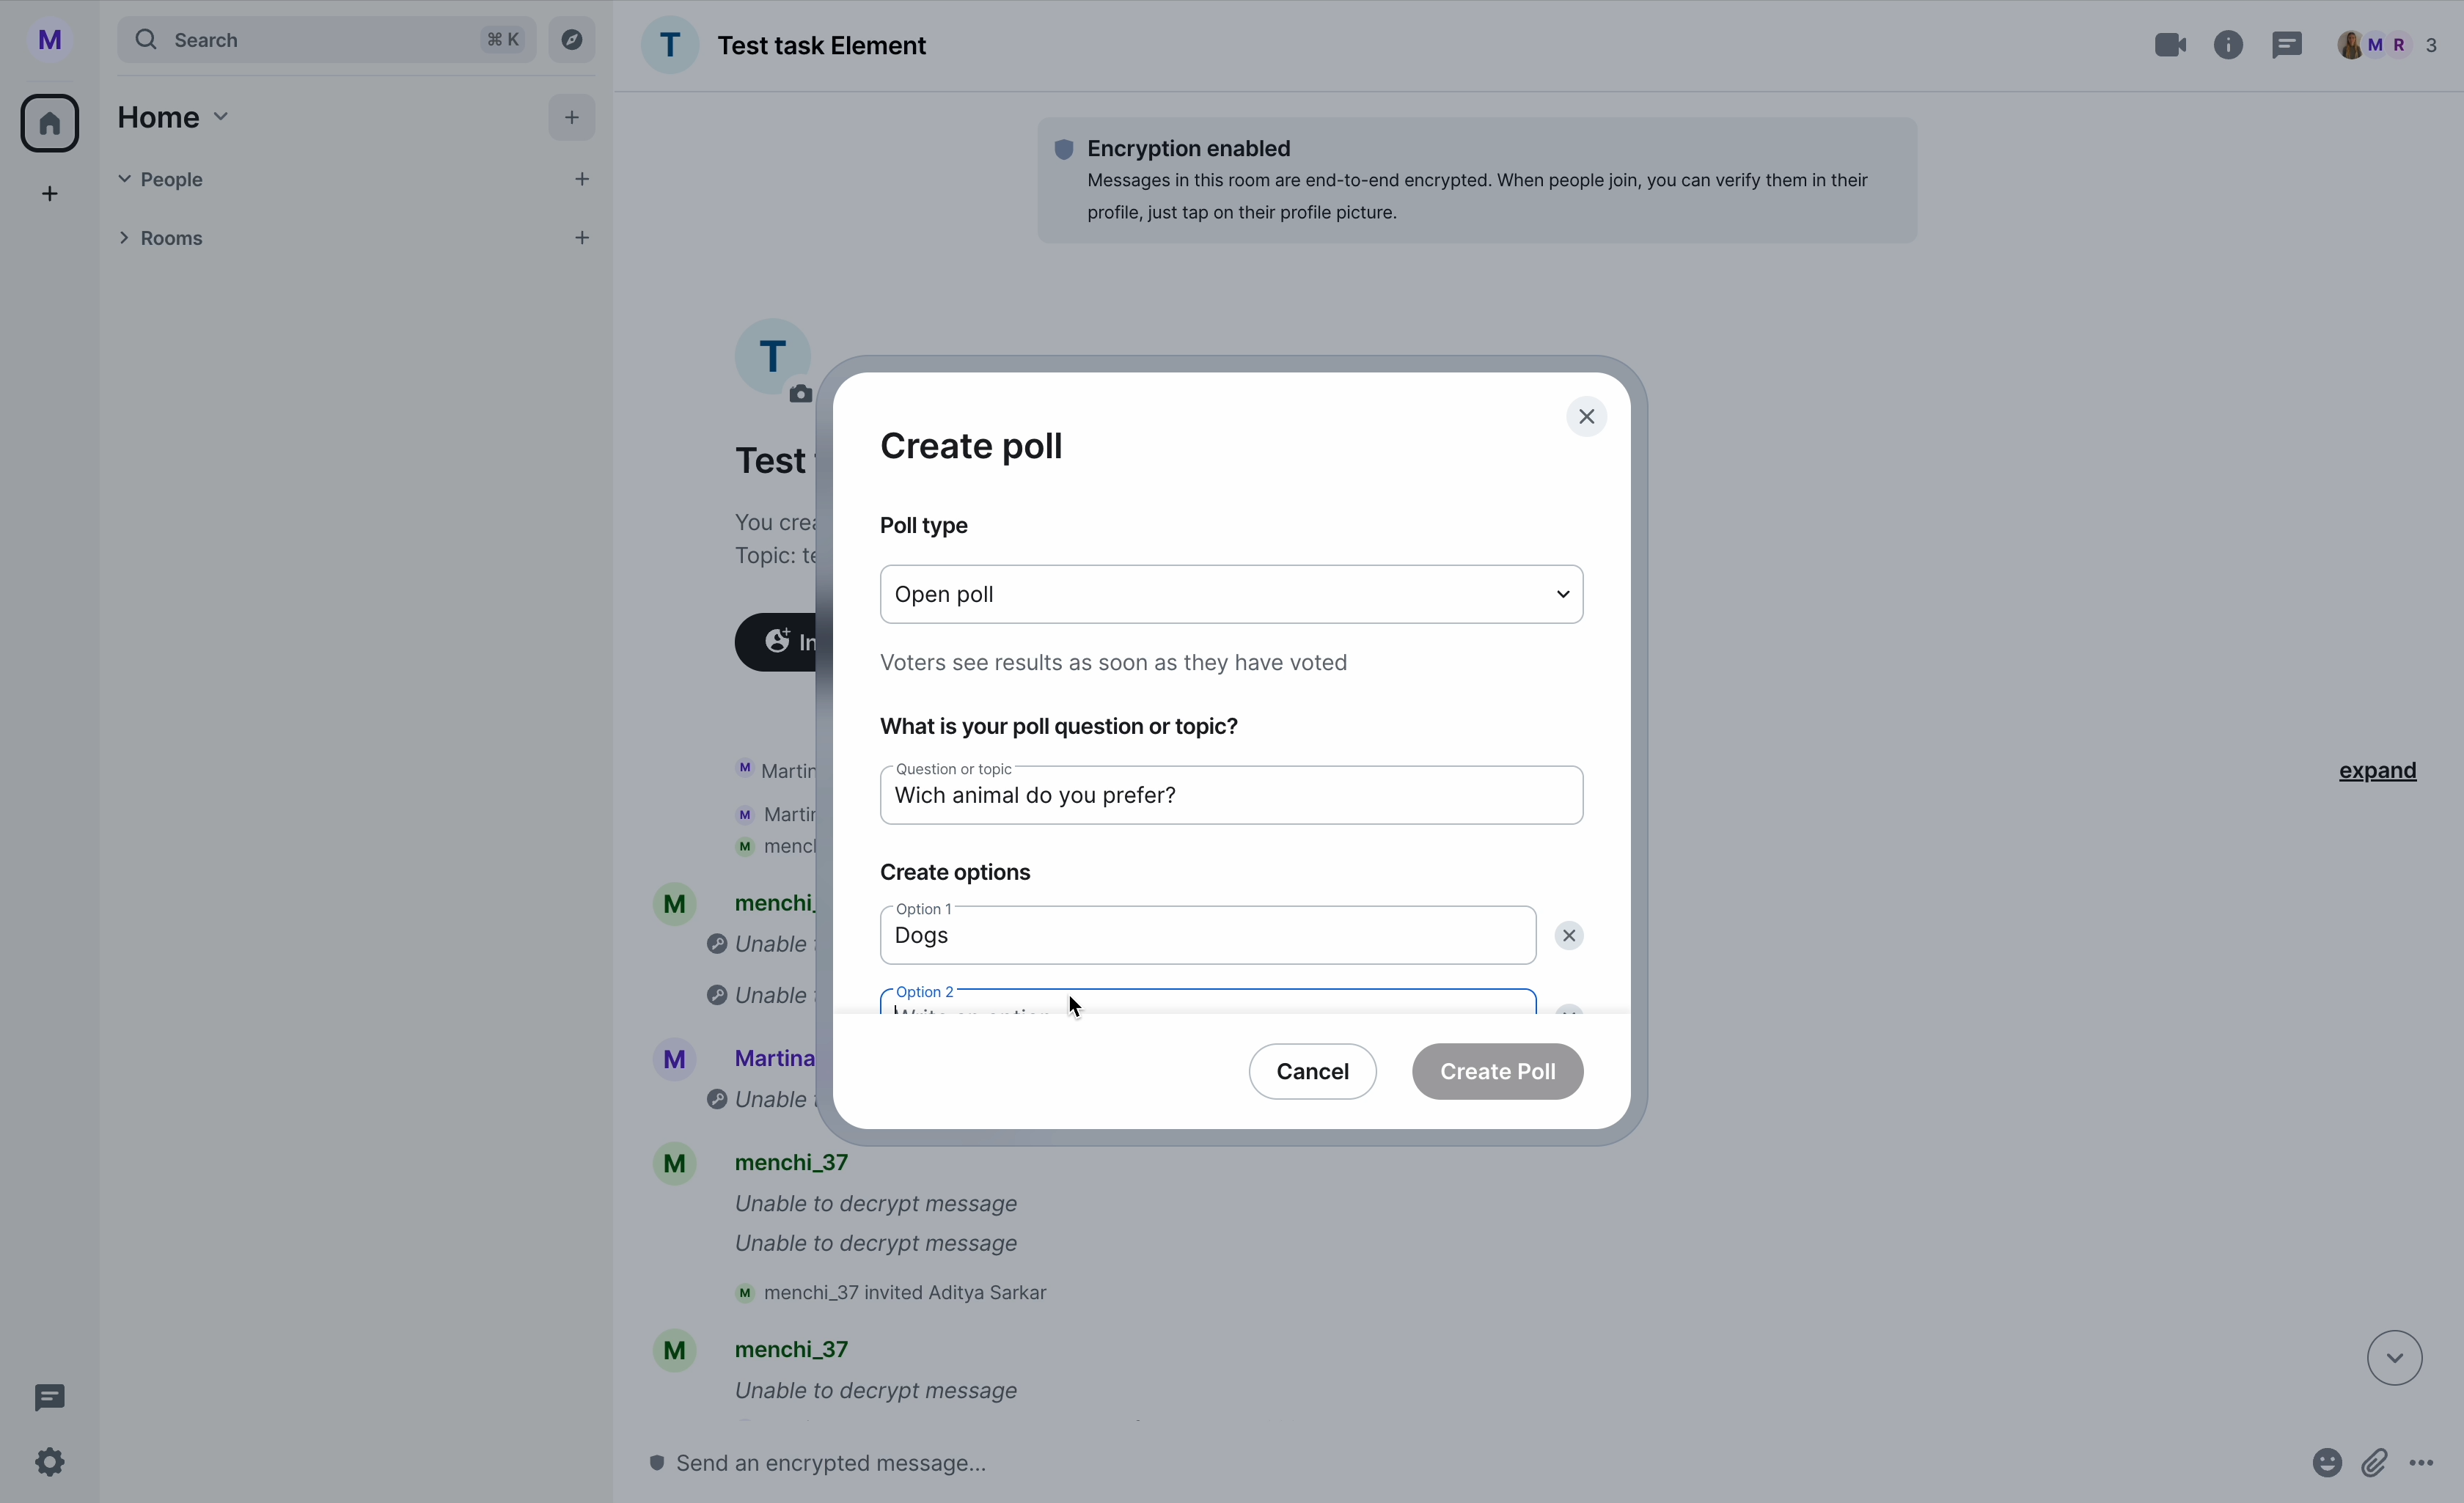 The width and height of the screenshot is (2464, 1503). Describe the element at coordinates (973, 446) in the screenshot. I see `create poll` at that location.